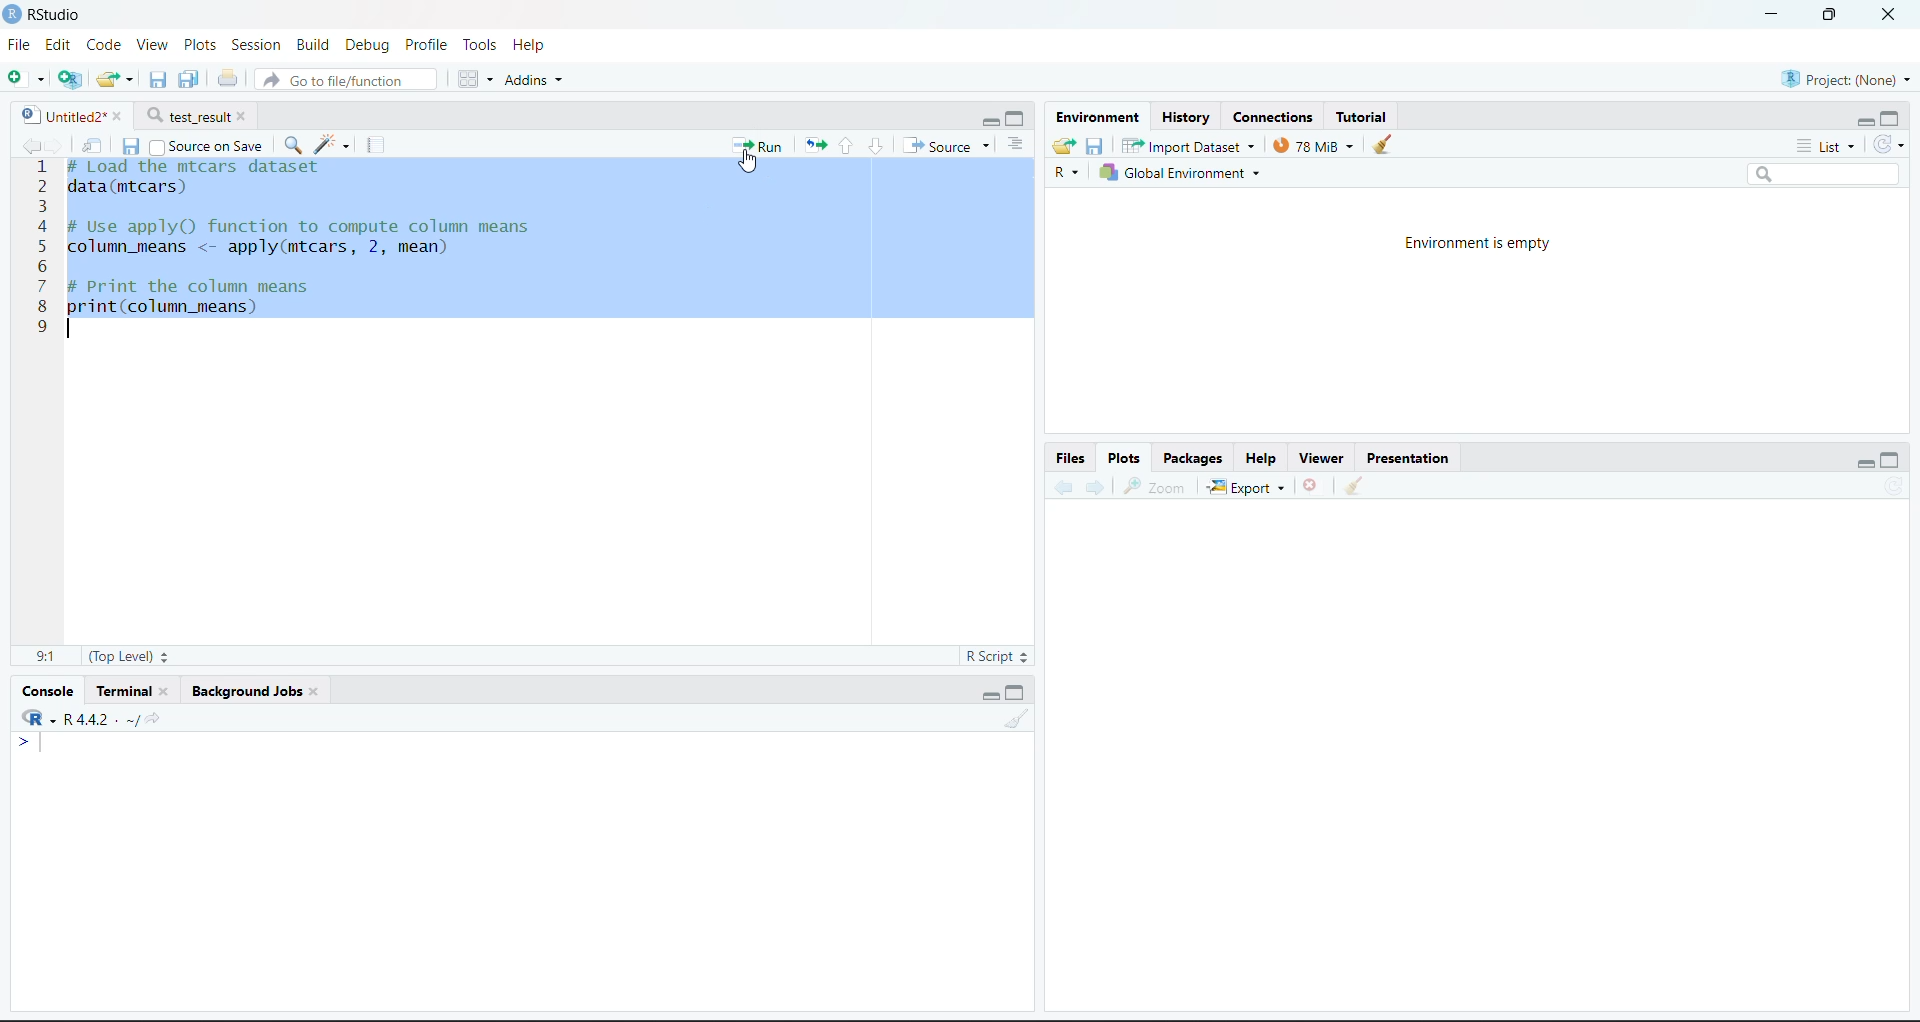 This screenshot has height=1022, width=1920. I want to click on Clear console (Ctrl +L), so click(1360, 483).